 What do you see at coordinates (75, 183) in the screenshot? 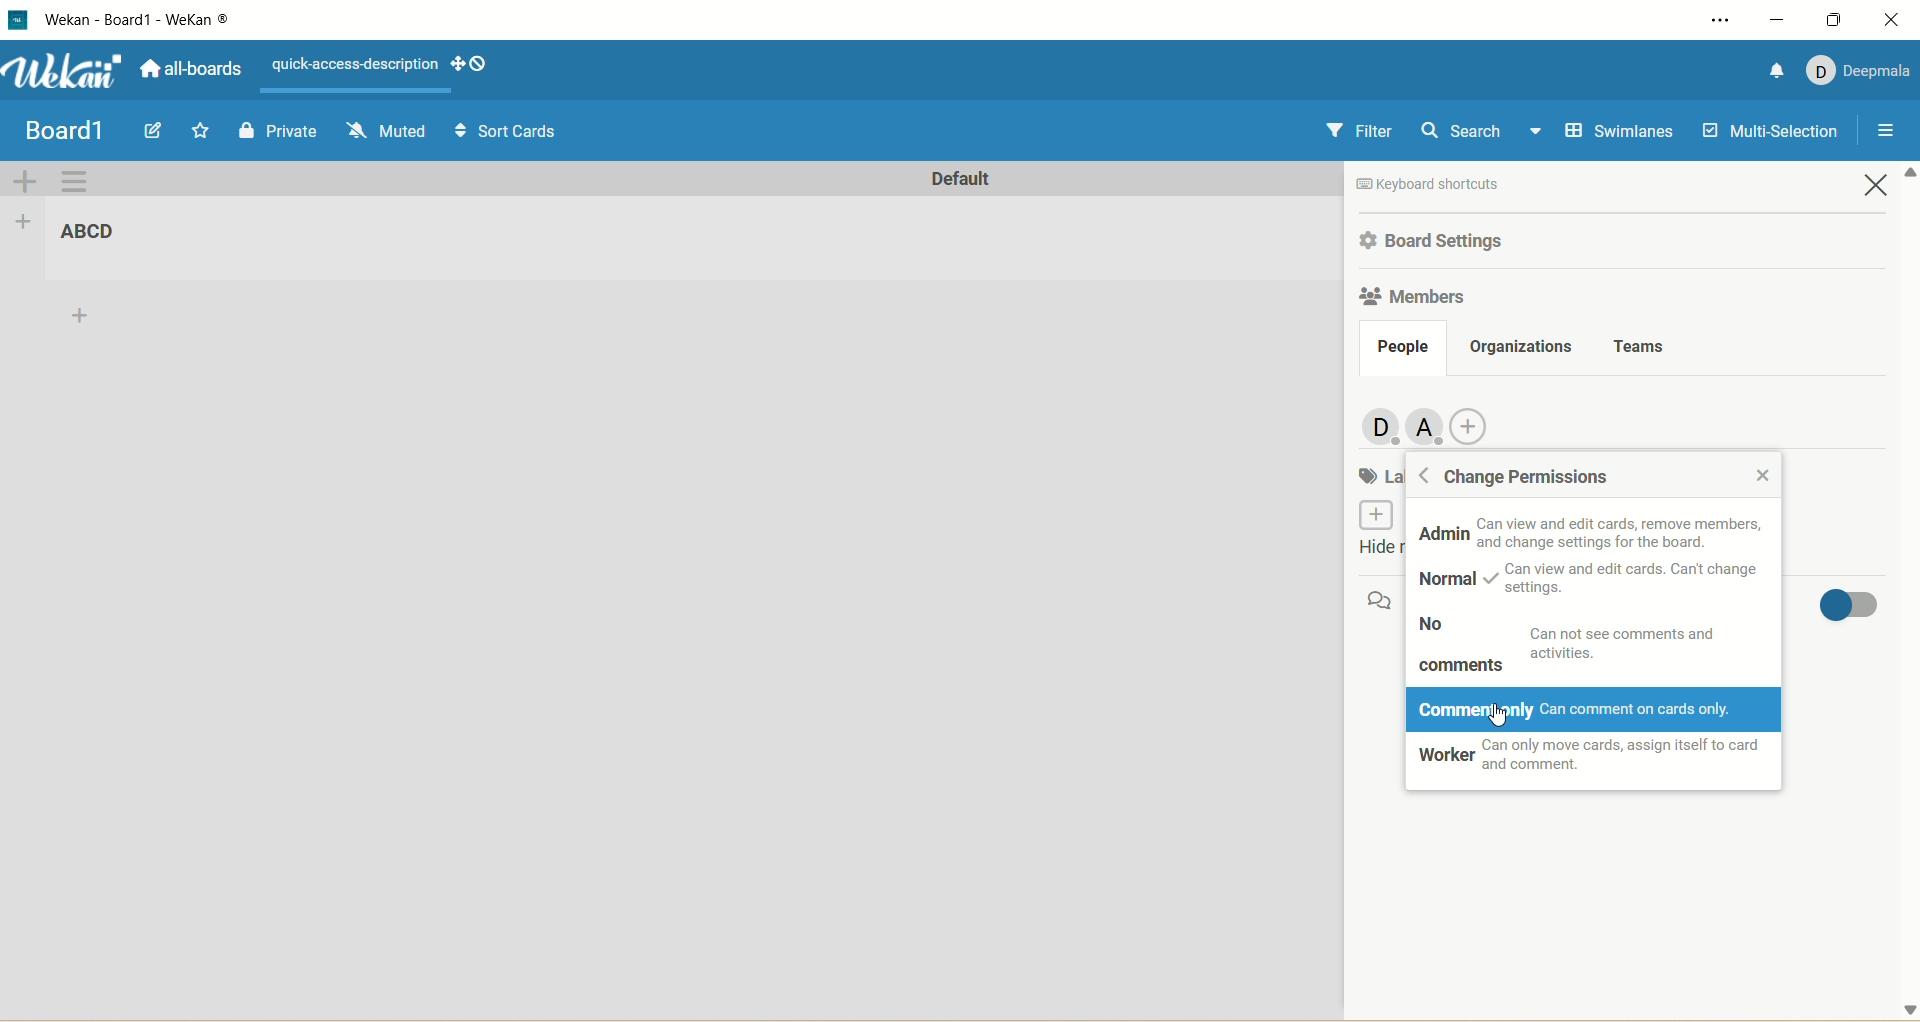
I see `swimlane actions` at bounding box center [75, 183].